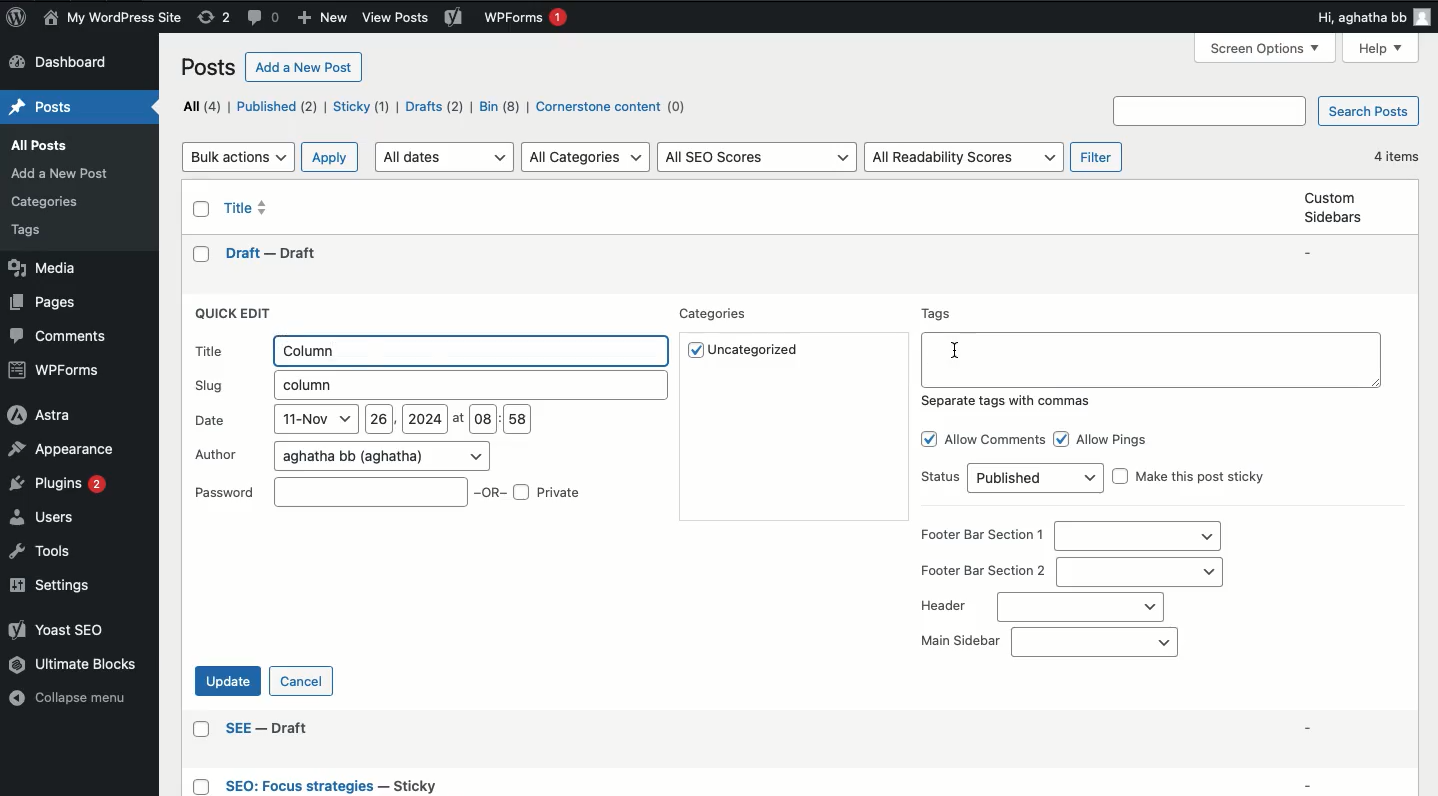  What do you see at coordinates (517, 420) in the screenshot?
I see `58` at bounding box center [517, 420].